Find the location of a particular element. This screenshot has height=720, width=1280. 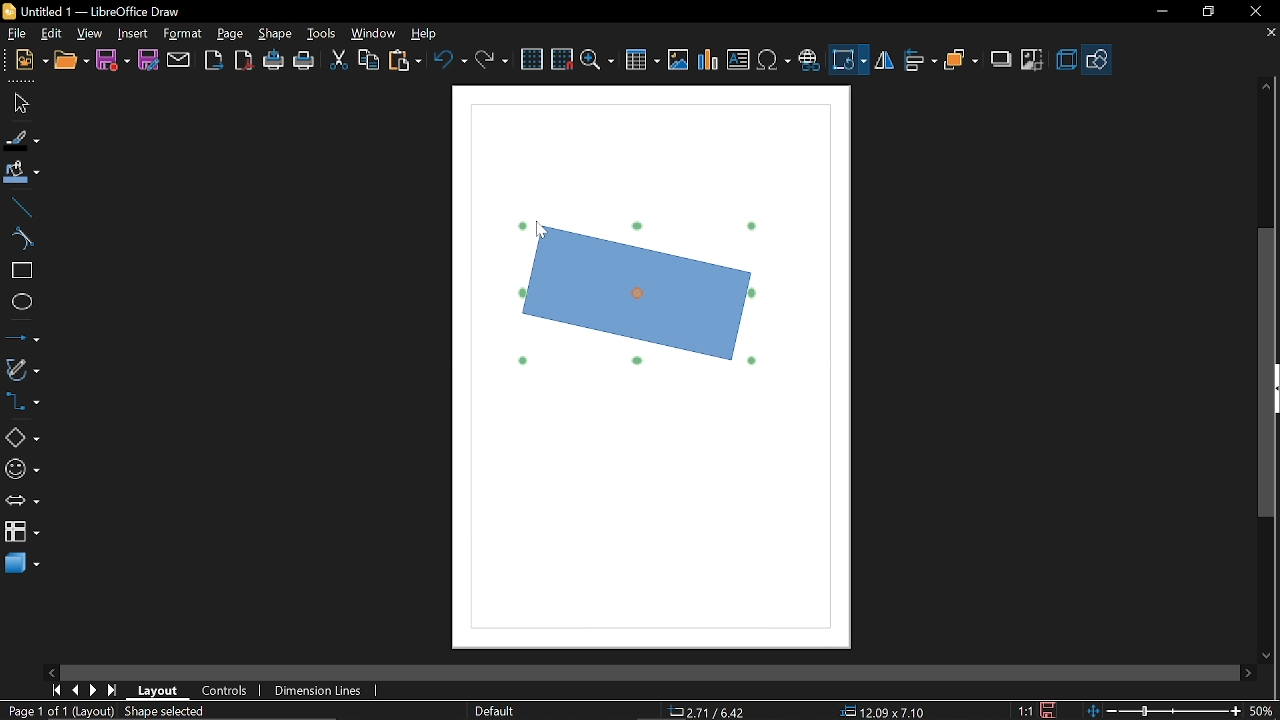

shapes is located at coordinates (1098, 59).